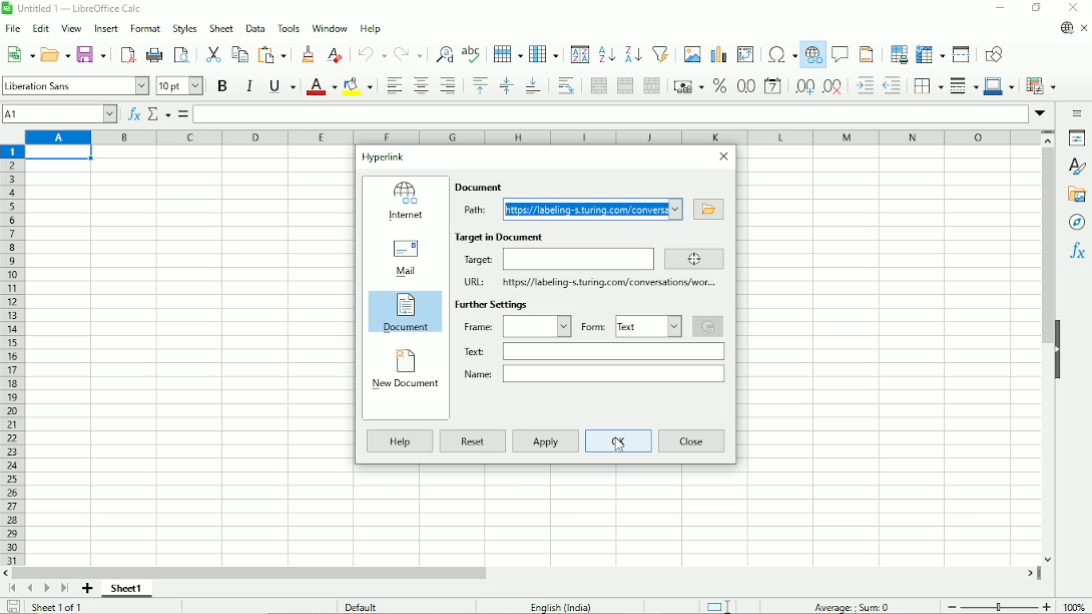  I want to click on Text, so click(649, 326).